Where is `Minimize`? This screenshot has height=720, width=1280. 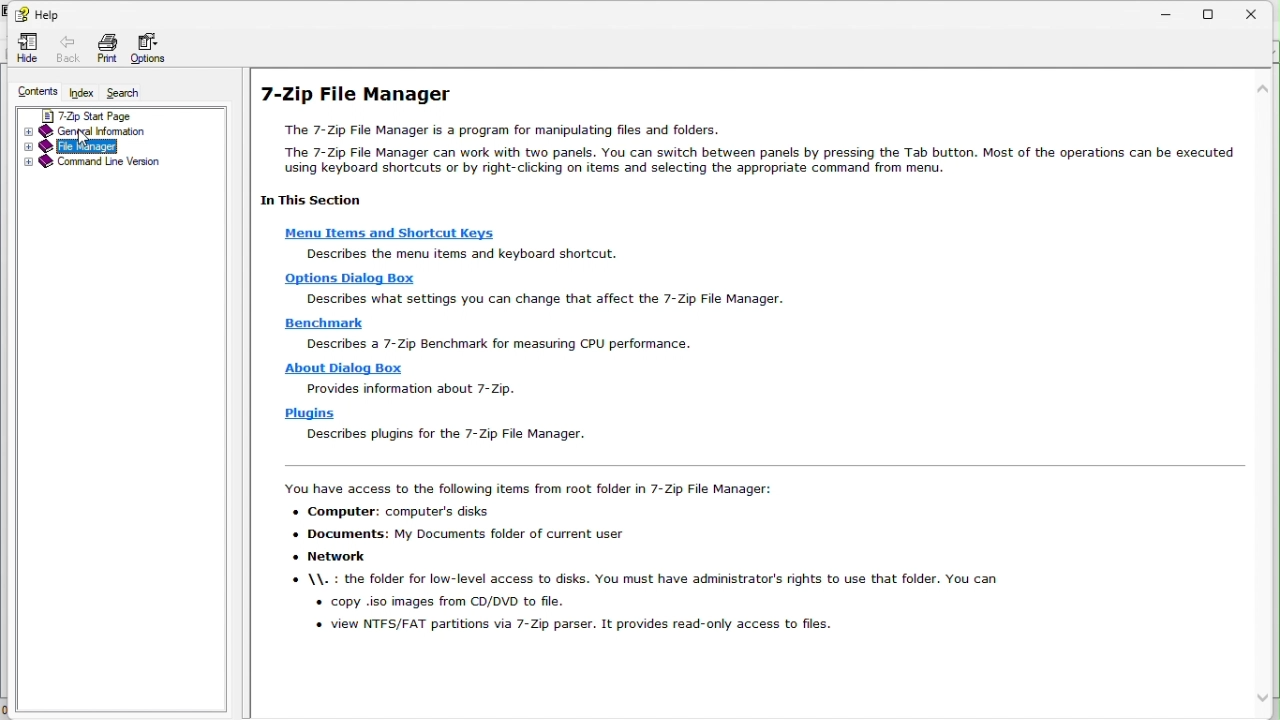
Minimize is located at coordinates (1167, 13).